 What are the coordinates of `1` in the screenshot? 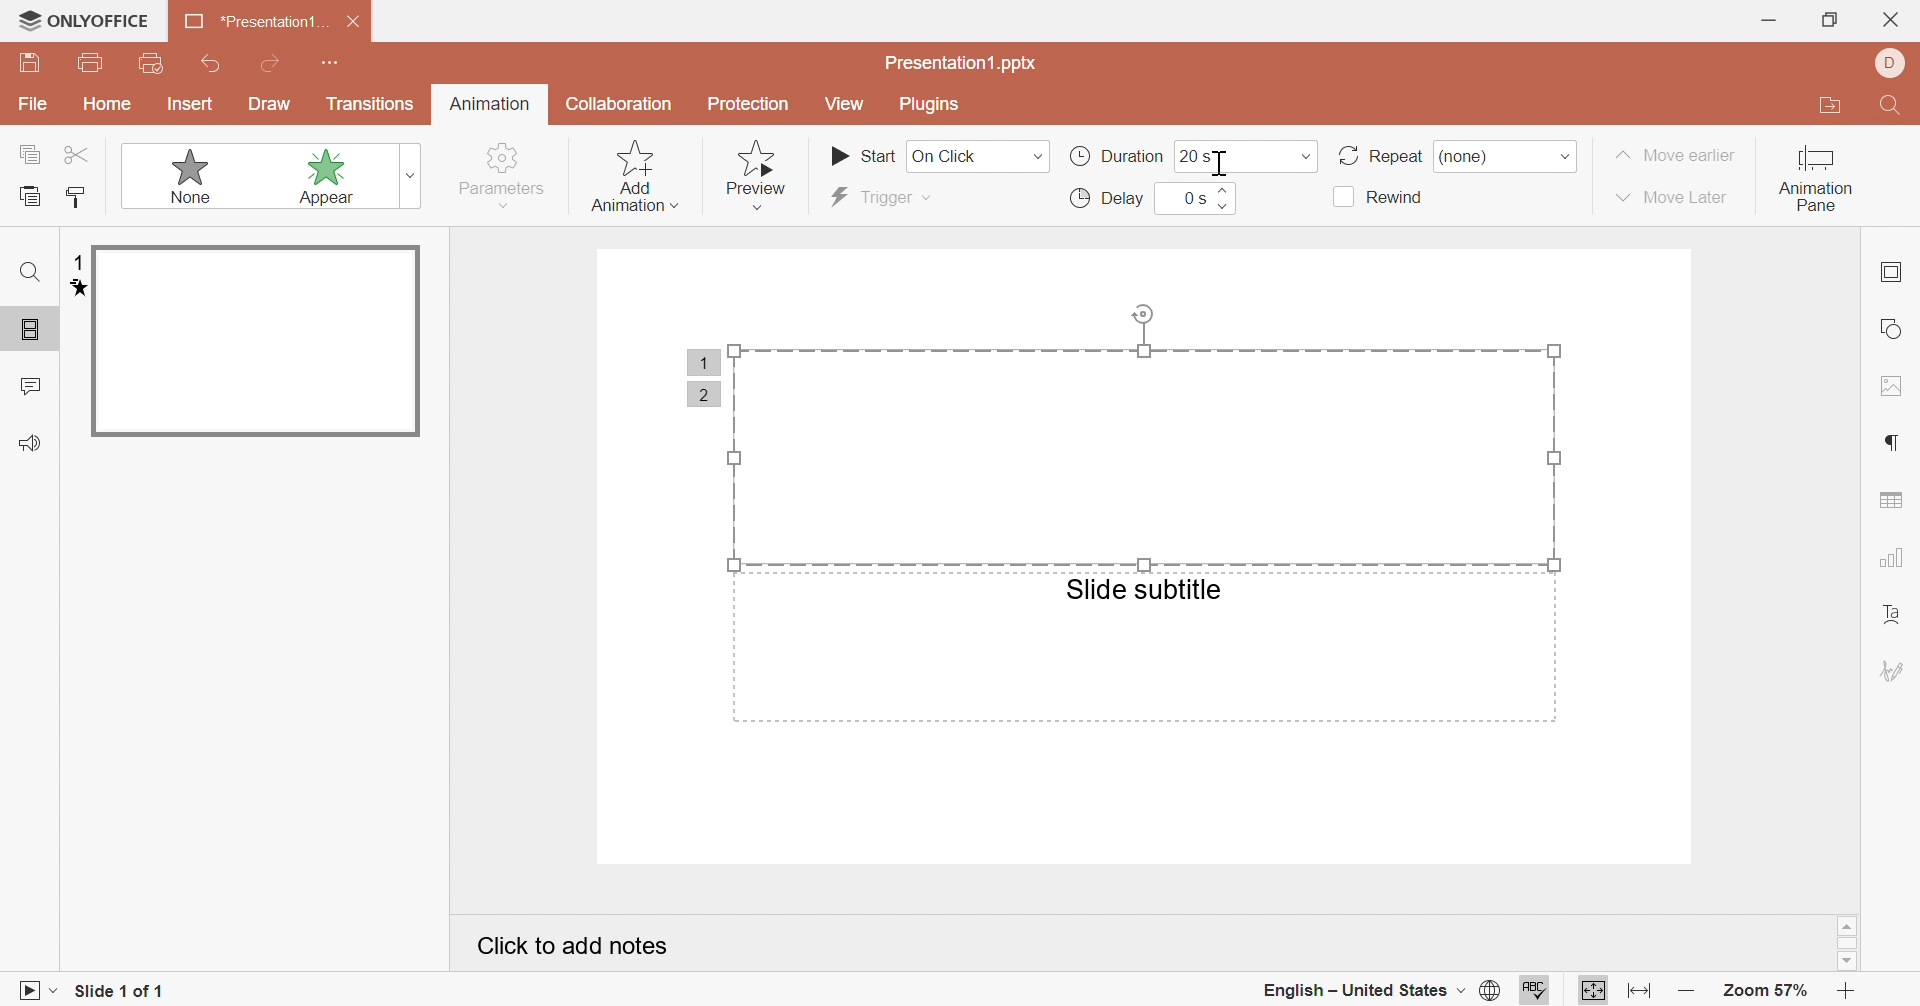 It's located at (77, 263).